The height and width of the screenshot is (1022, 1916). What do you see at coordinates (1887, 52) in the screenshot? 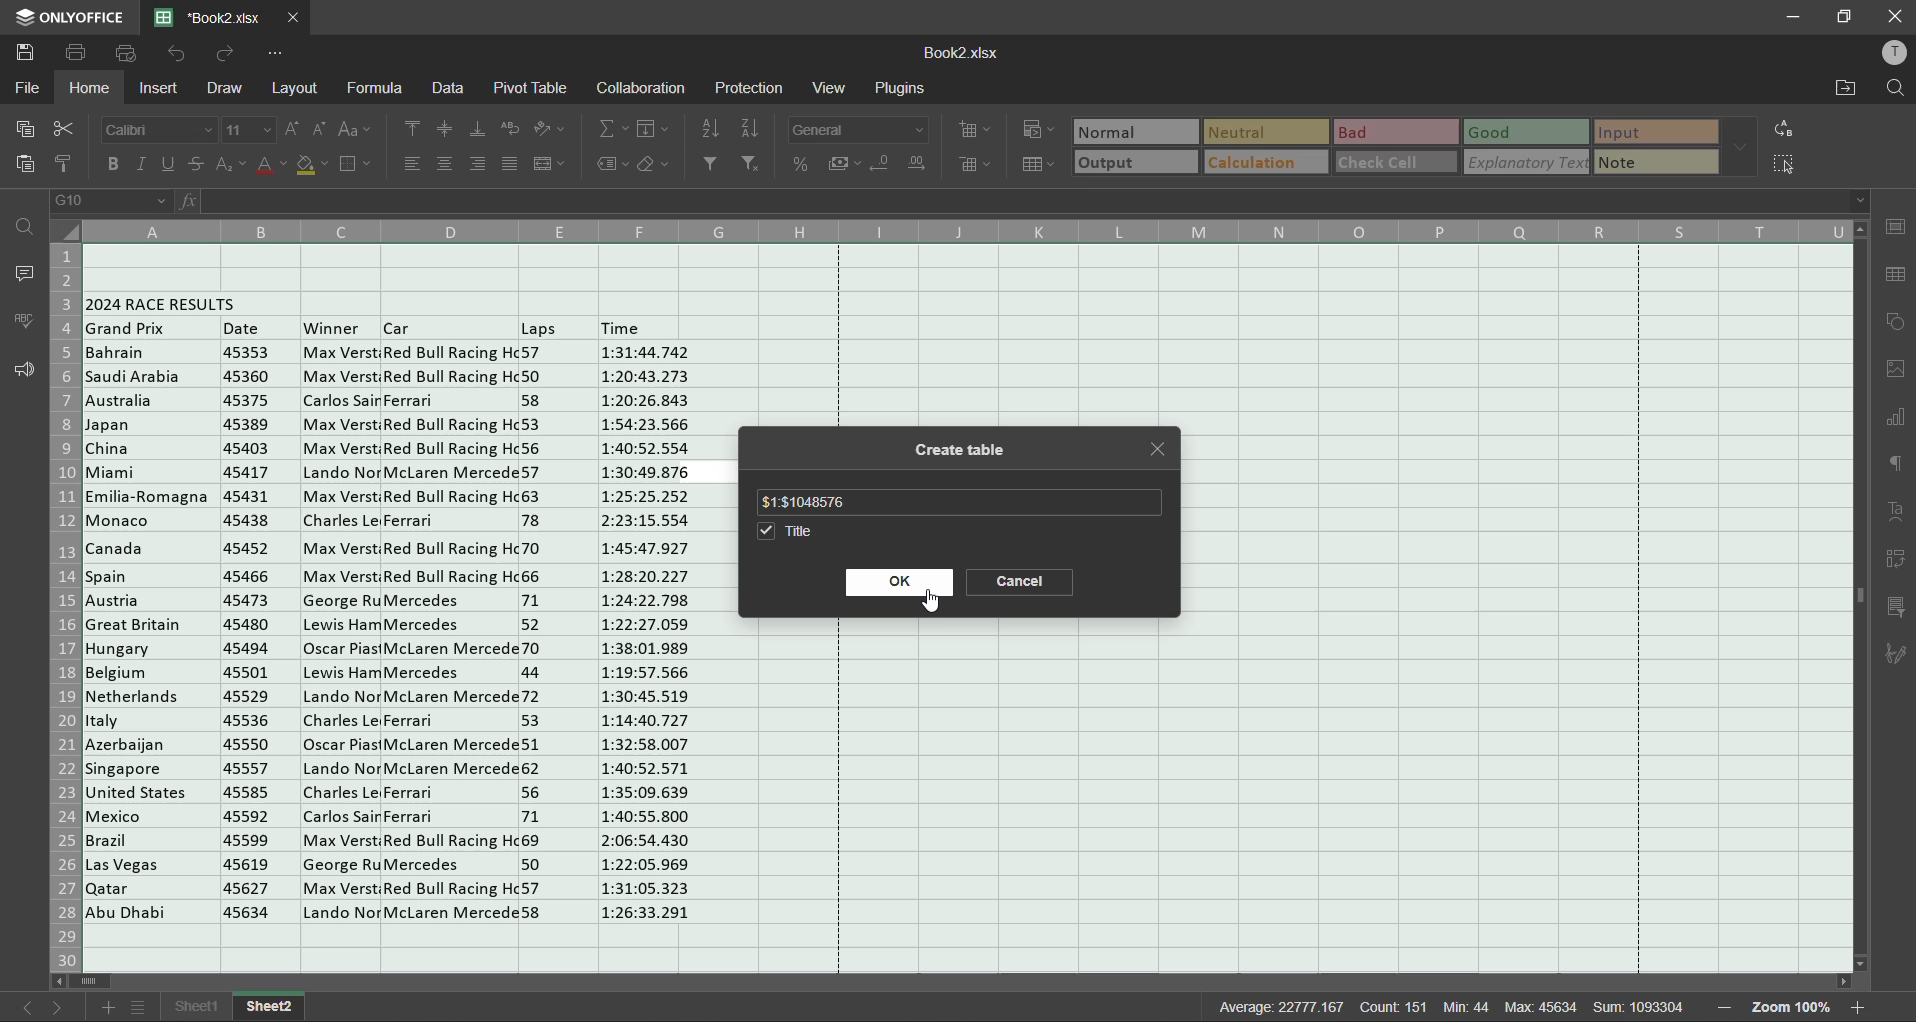
I see `profile` at bounding box center [1887, 52].